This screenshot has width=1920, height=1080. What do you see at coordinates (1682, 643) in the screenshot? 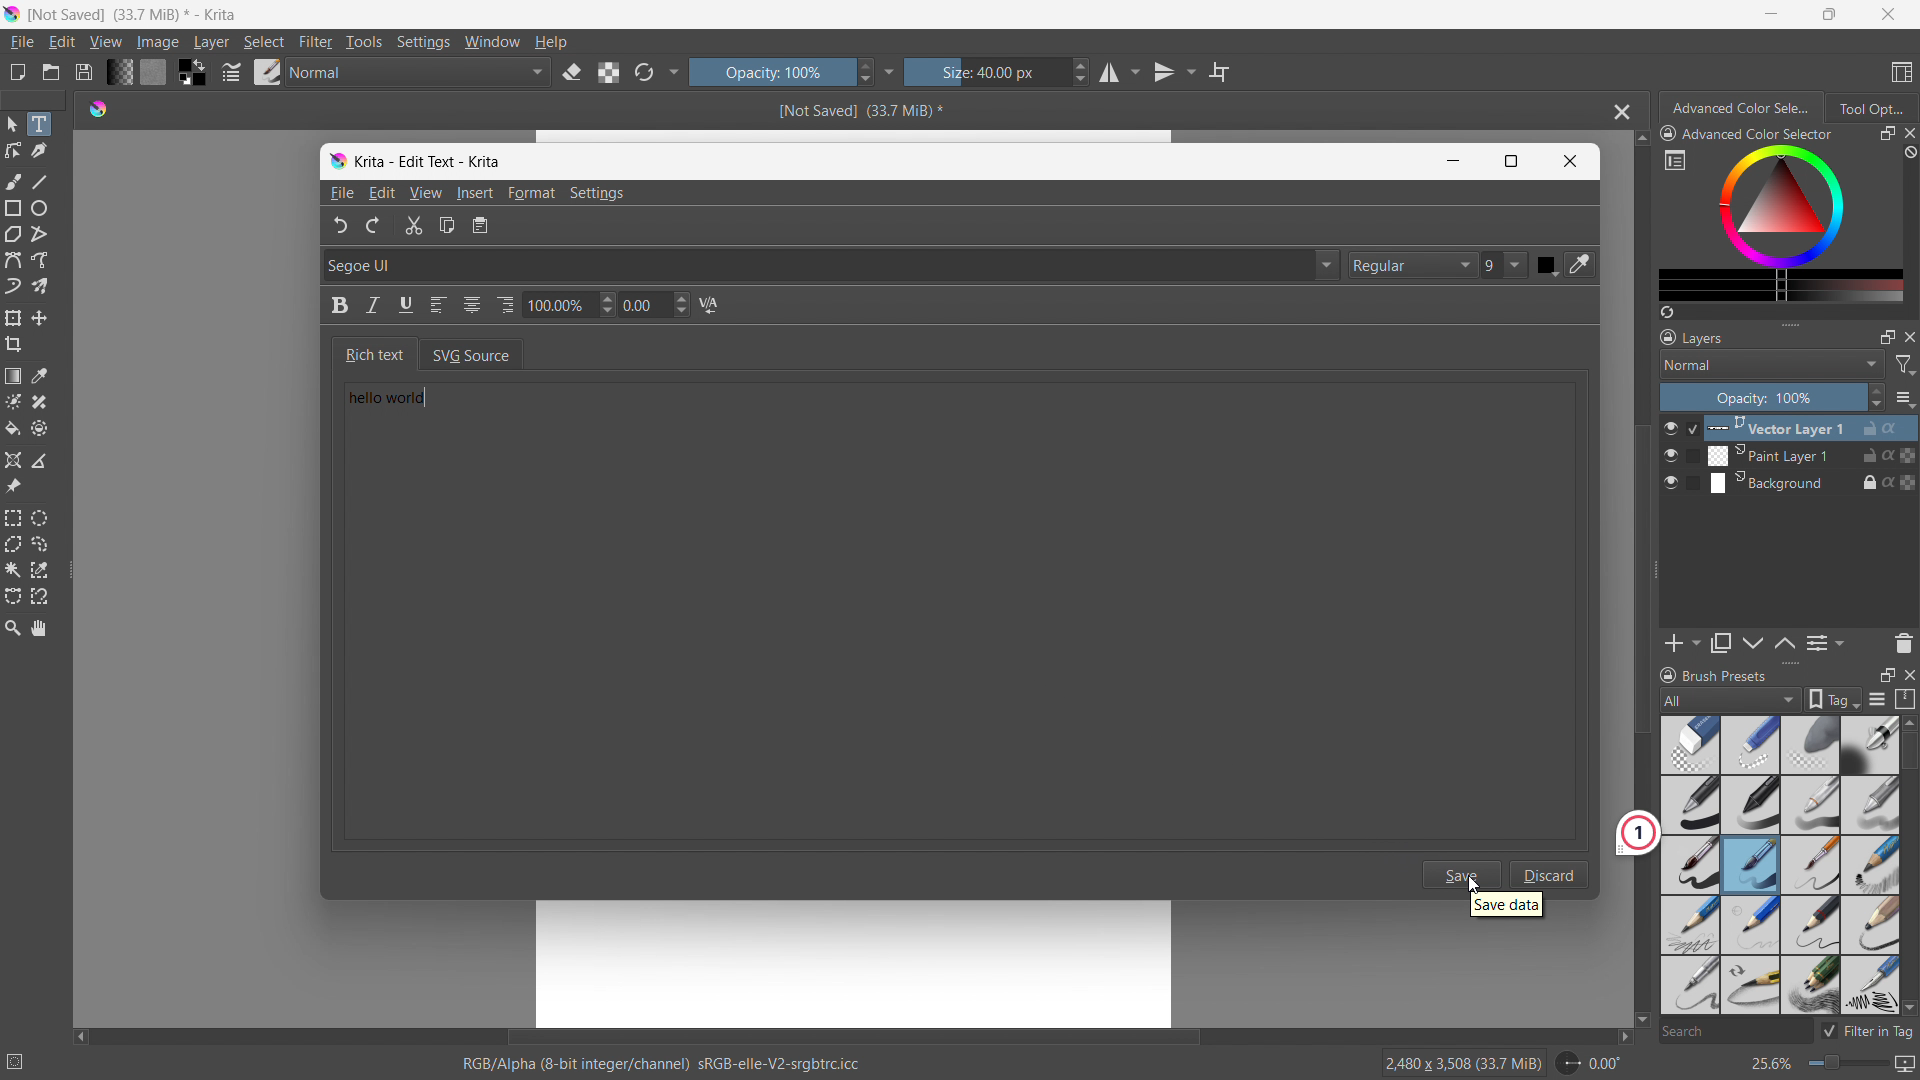
I see `add layer` at bounding box center [1682, 643].